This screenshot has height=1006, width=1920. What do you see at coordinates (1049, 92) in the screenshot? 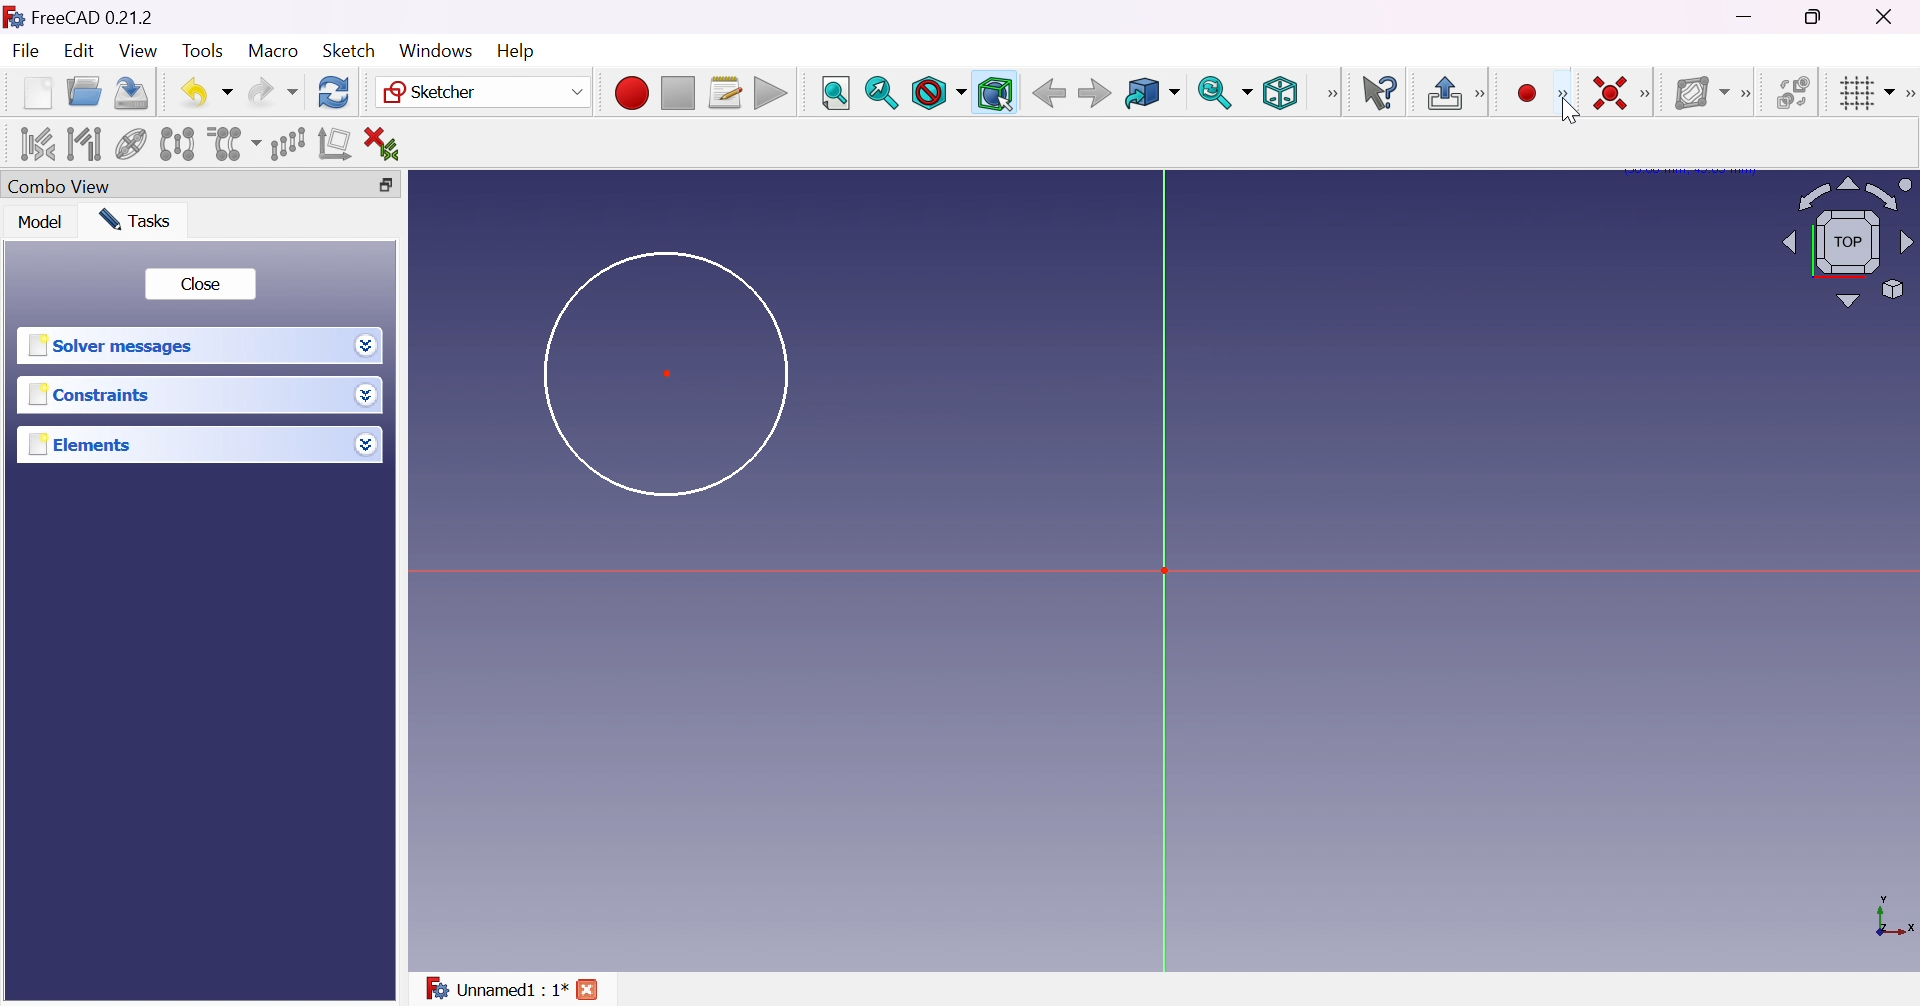
I see `Back` at bounding box center [1049, 92].